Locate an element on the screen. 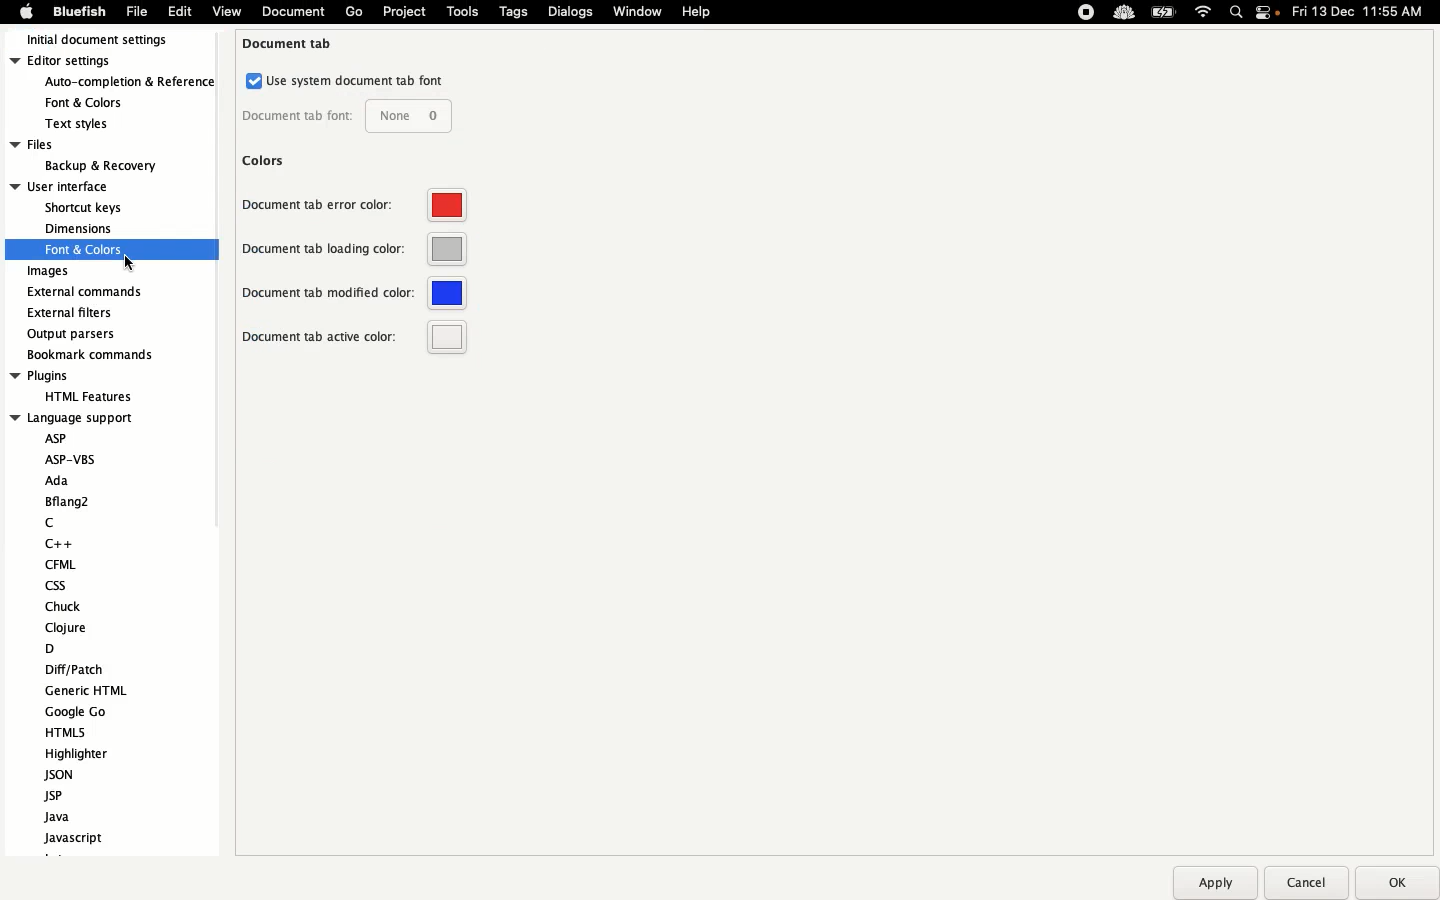  document tab modified color is located at coordinates (359, 294).